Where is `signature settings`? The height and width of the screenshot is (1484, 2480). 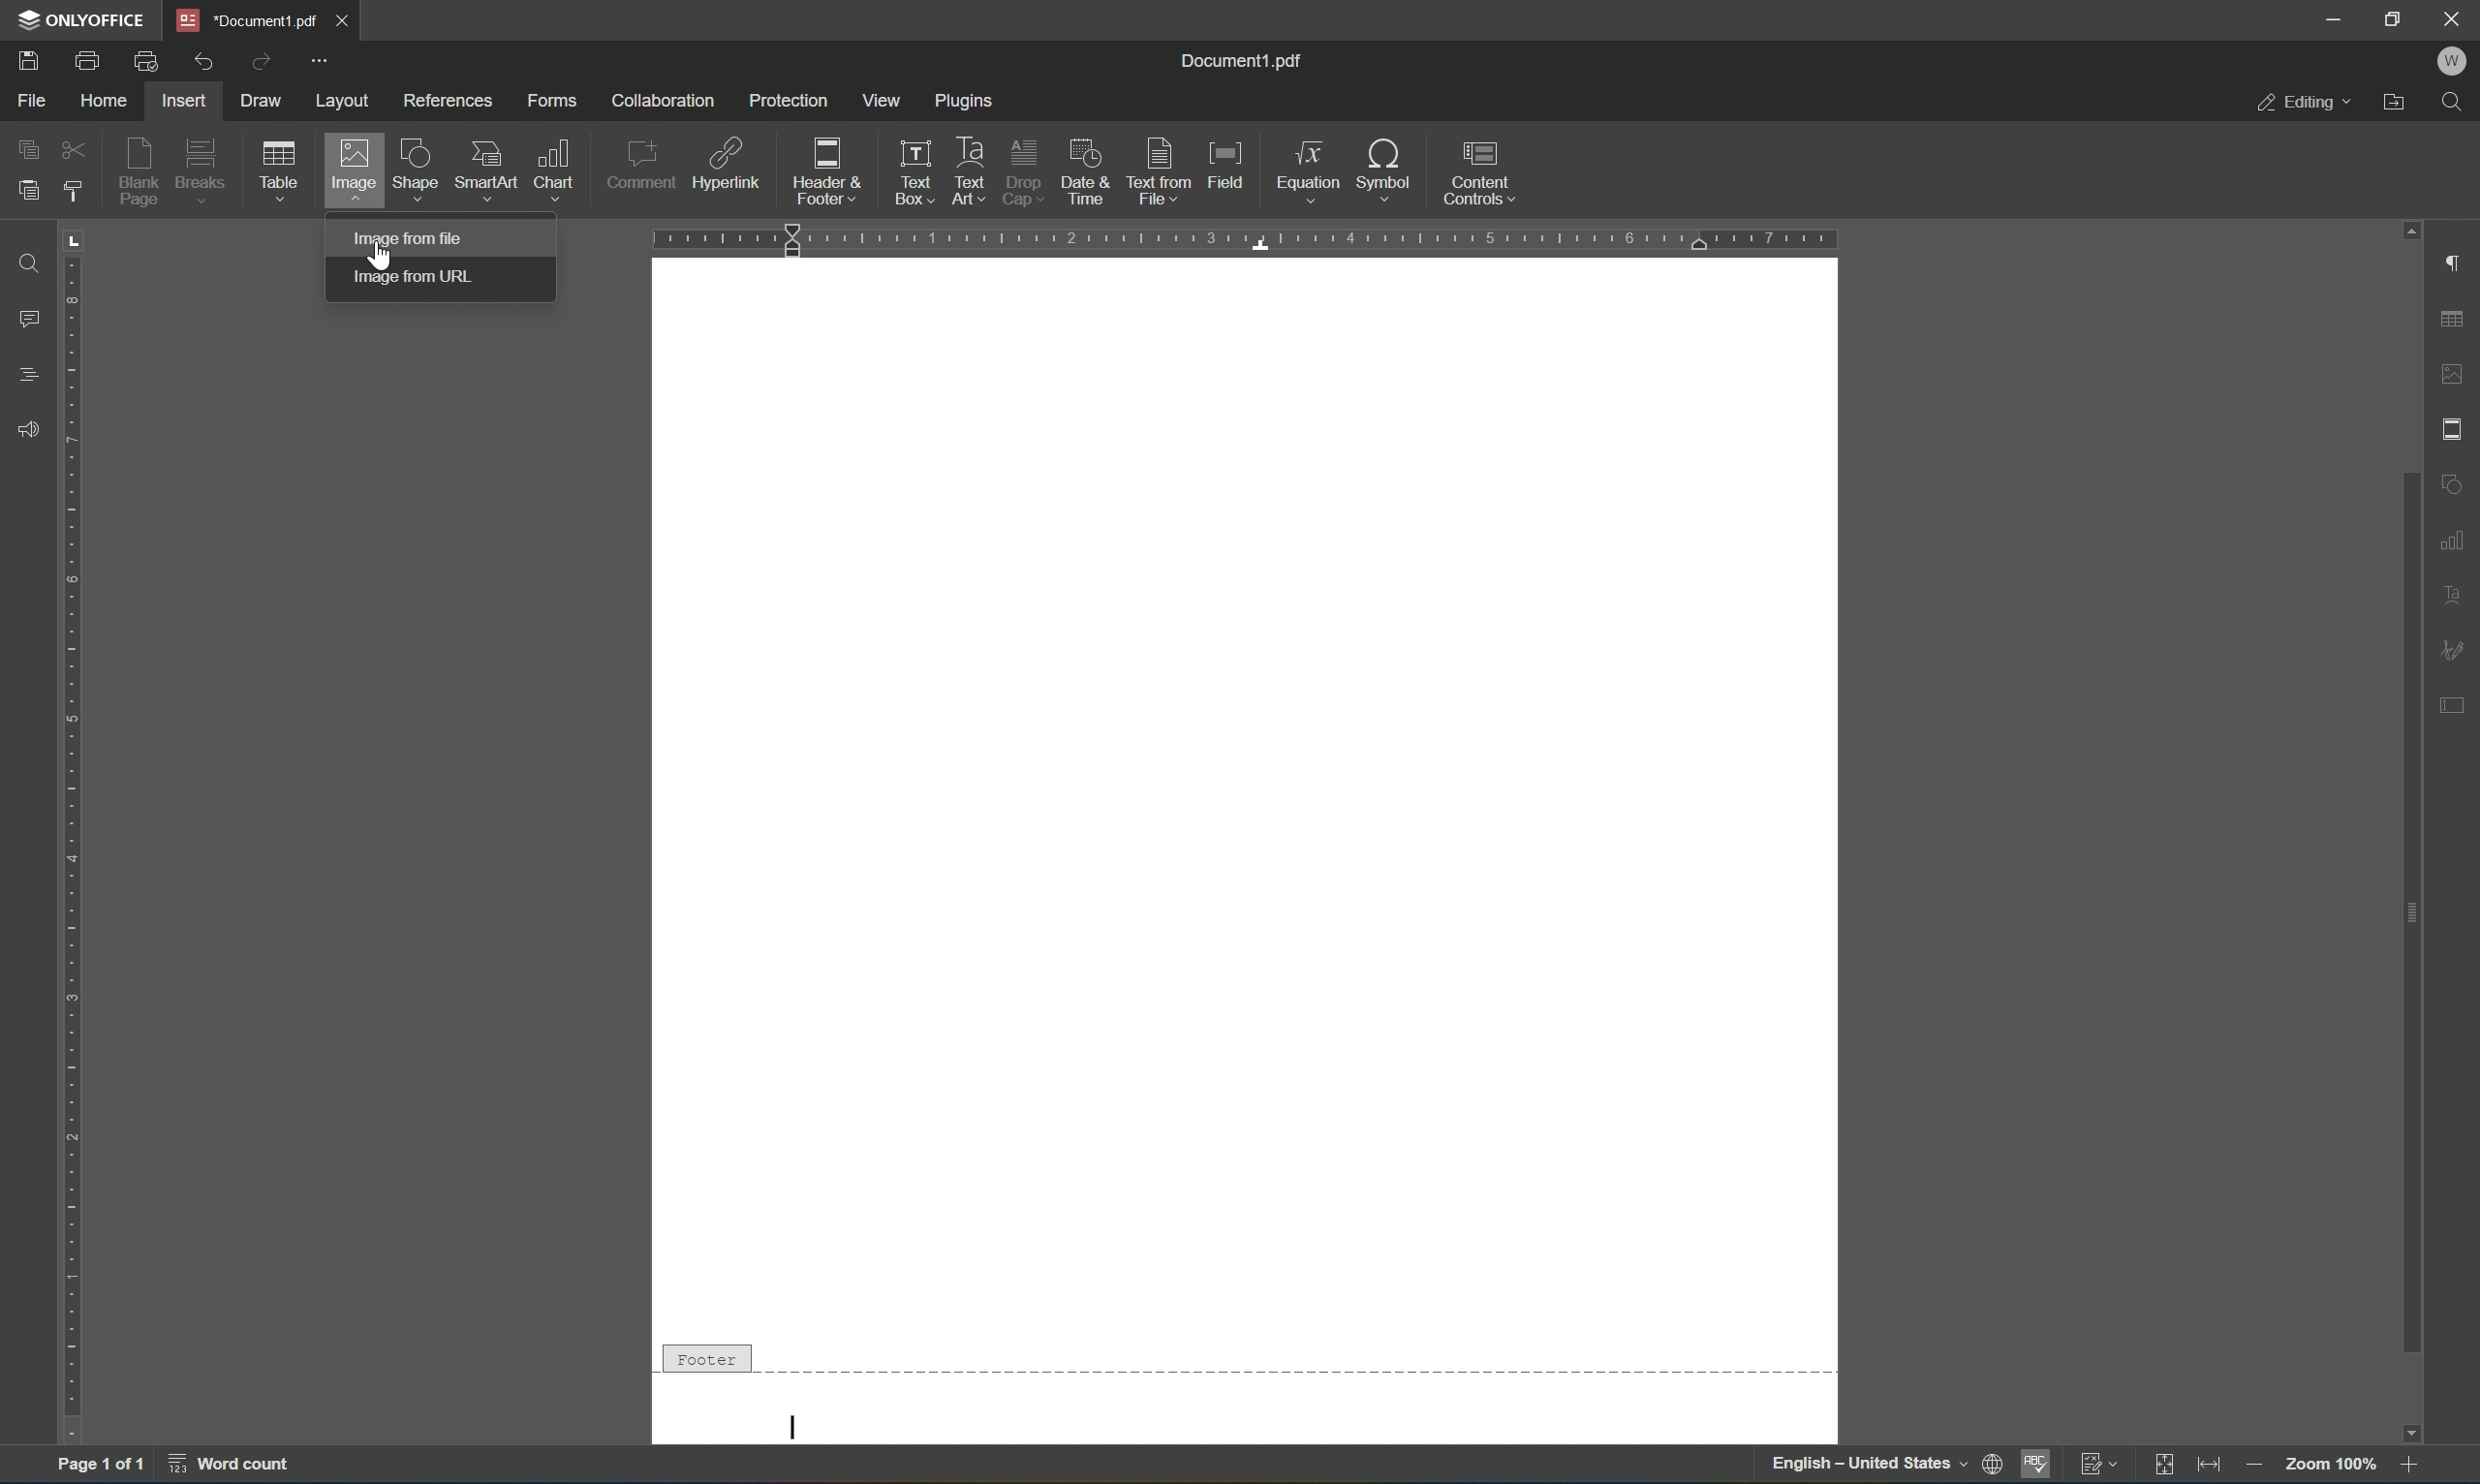 signature settings is located at coordinates (2457, 649).